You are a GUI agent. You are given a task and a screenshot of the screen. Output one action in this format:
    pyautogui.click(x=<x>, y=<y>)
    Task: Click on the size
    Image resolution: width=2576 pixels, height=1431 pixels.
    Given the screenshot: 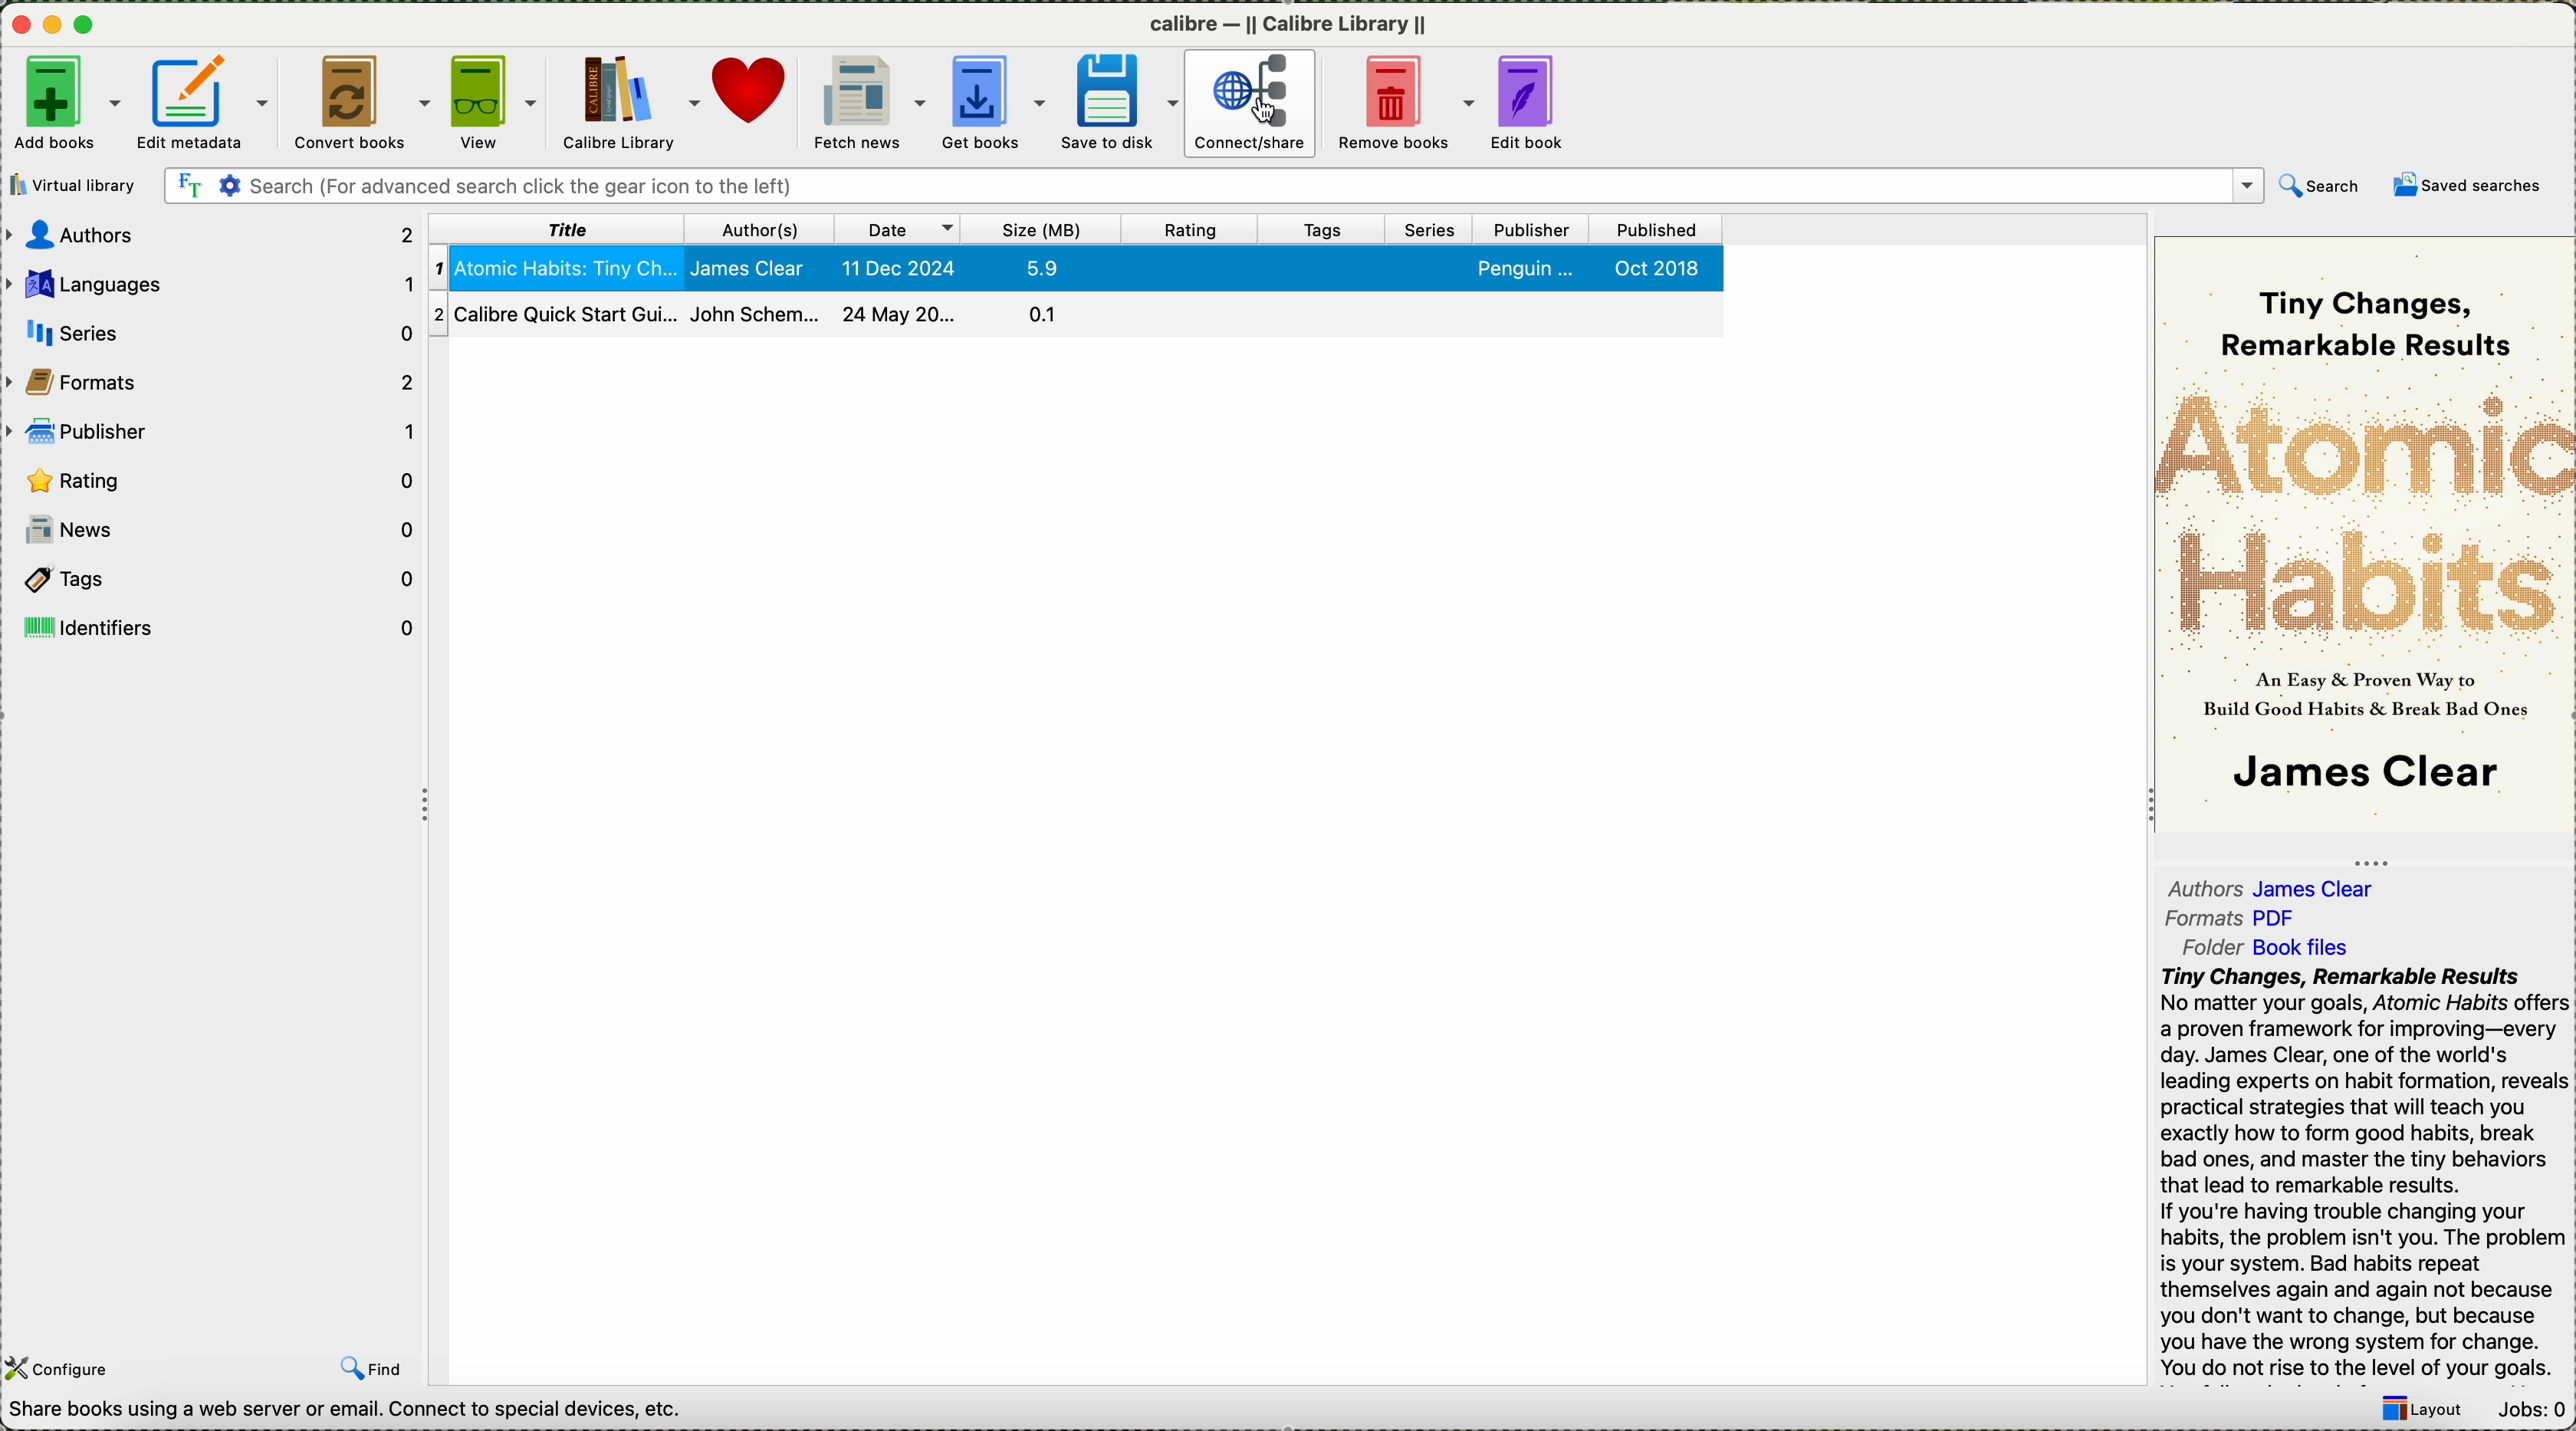 What is the action you would take?
    pyautogui.click(x=1043, y=228)
    